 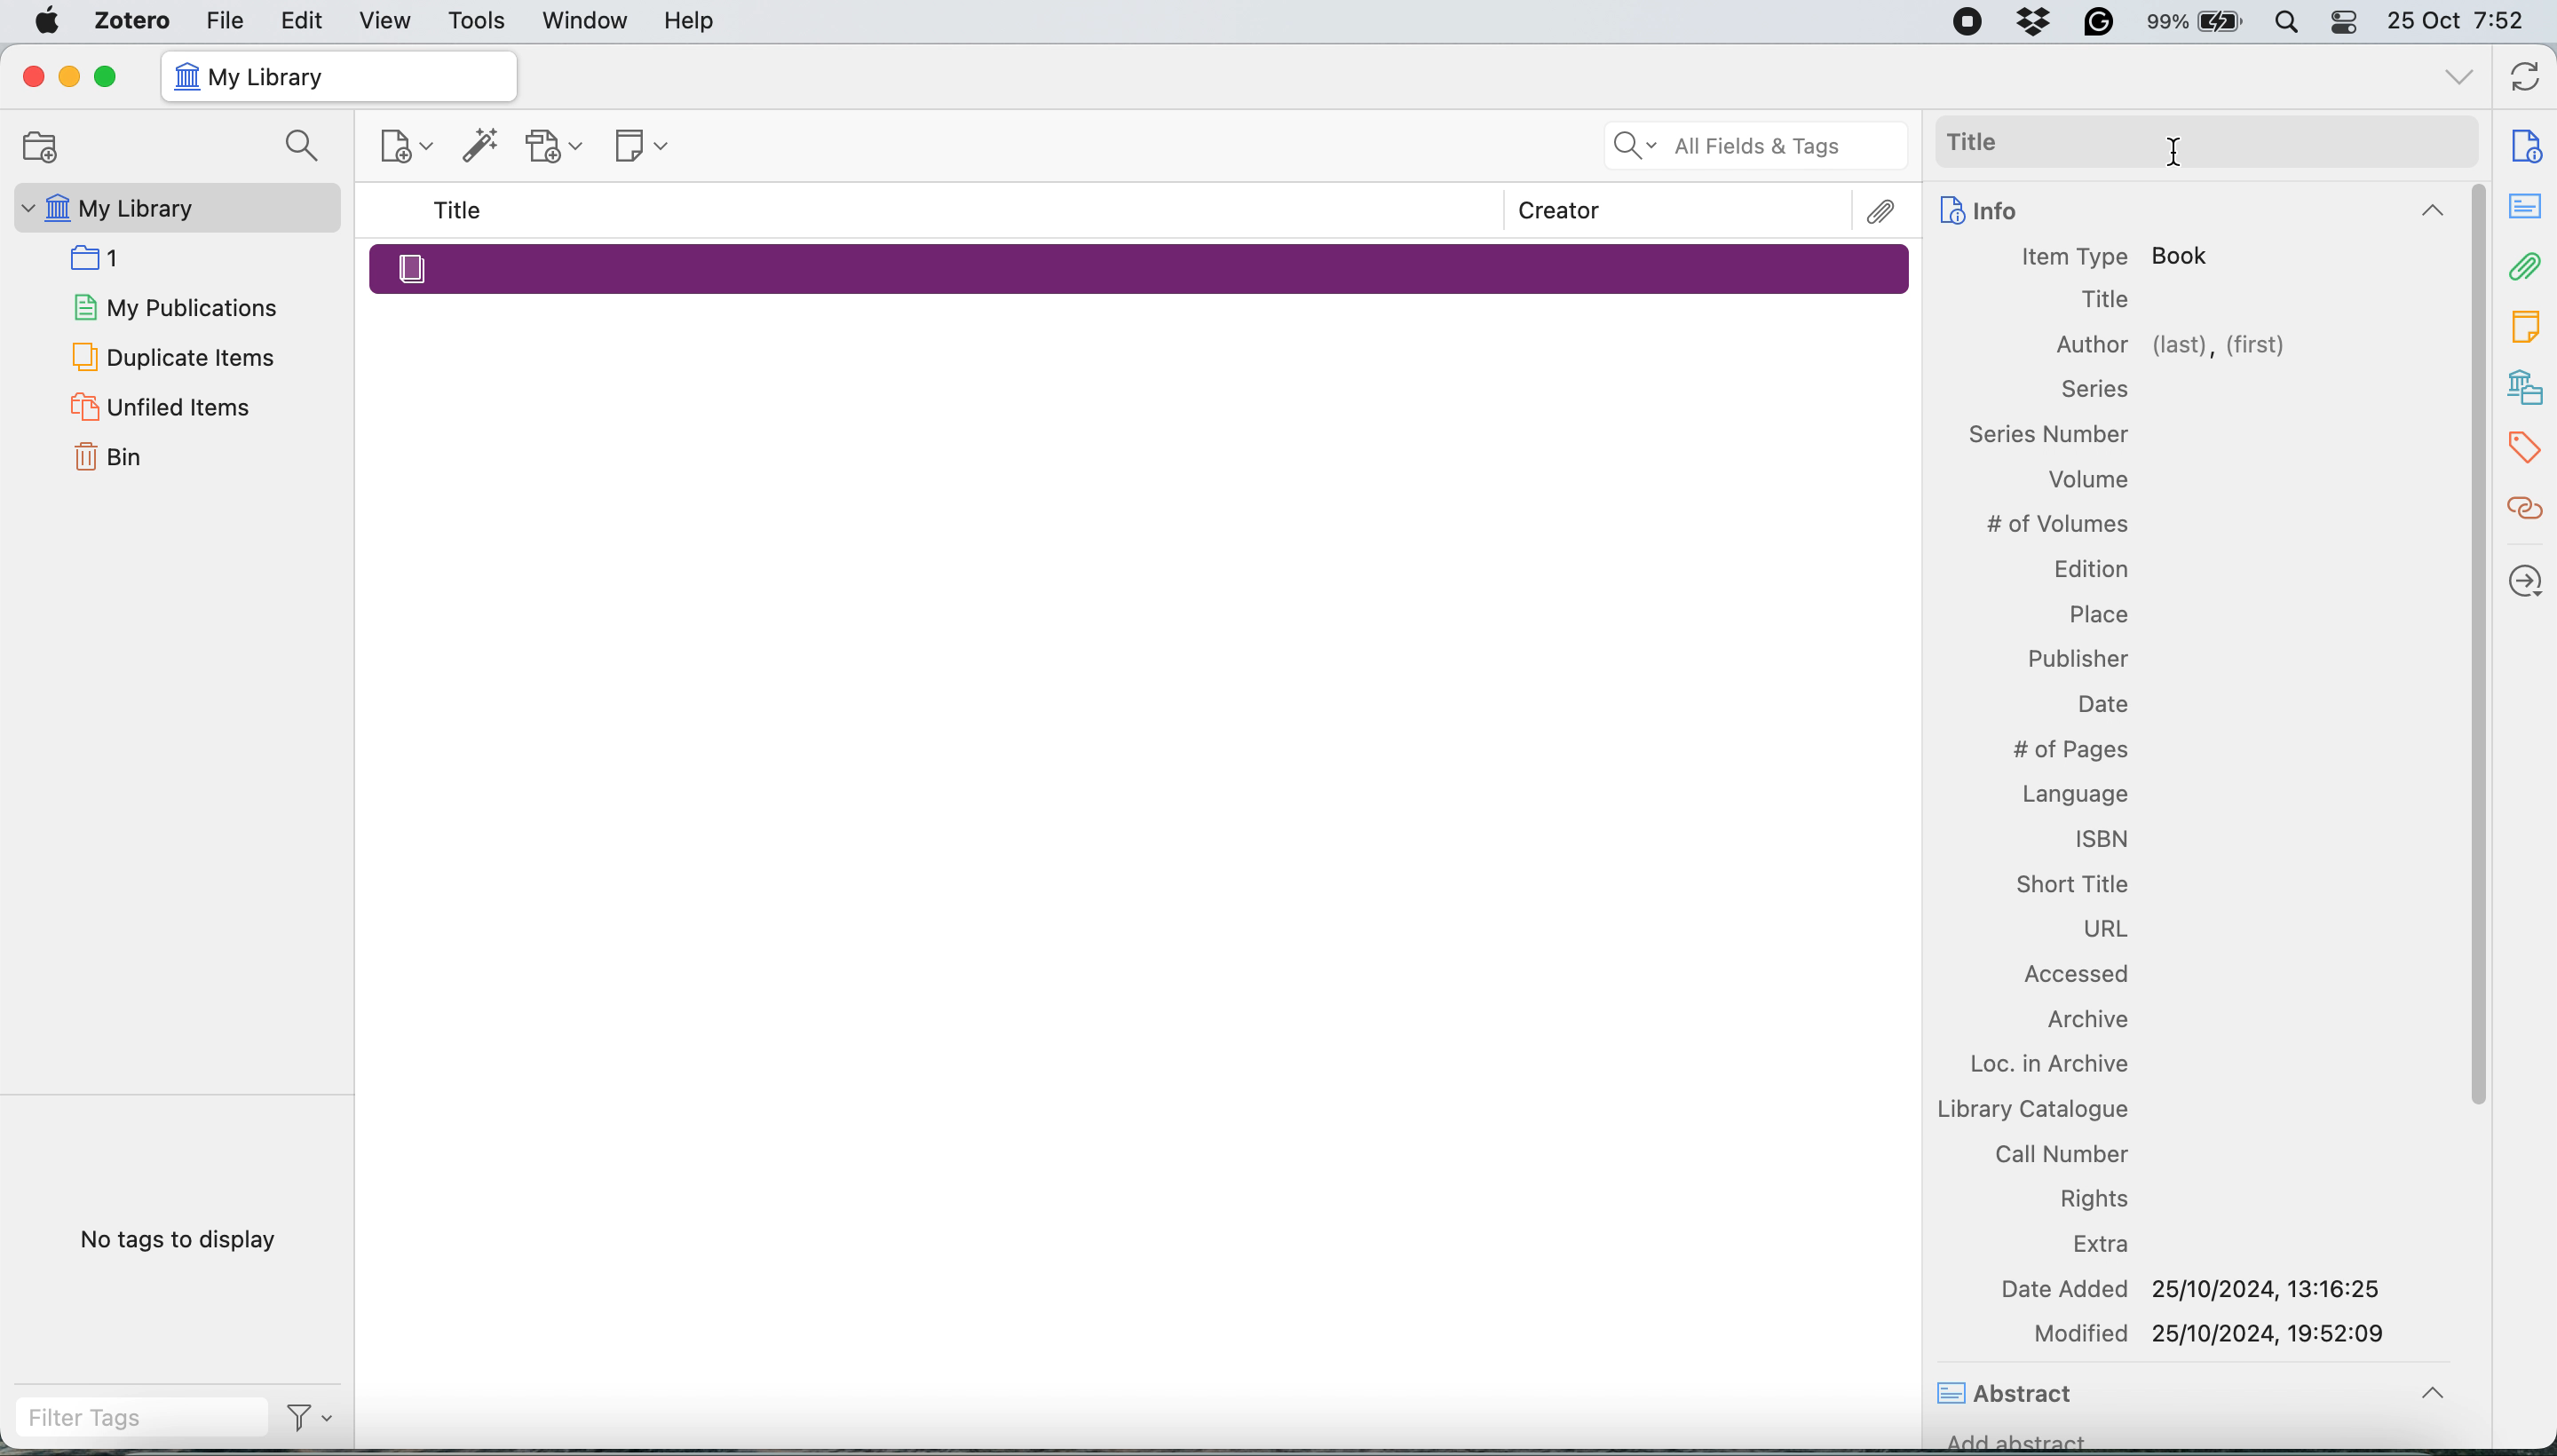 I want to click on 25 Oct 7:52, so click(x=2466, y=23).